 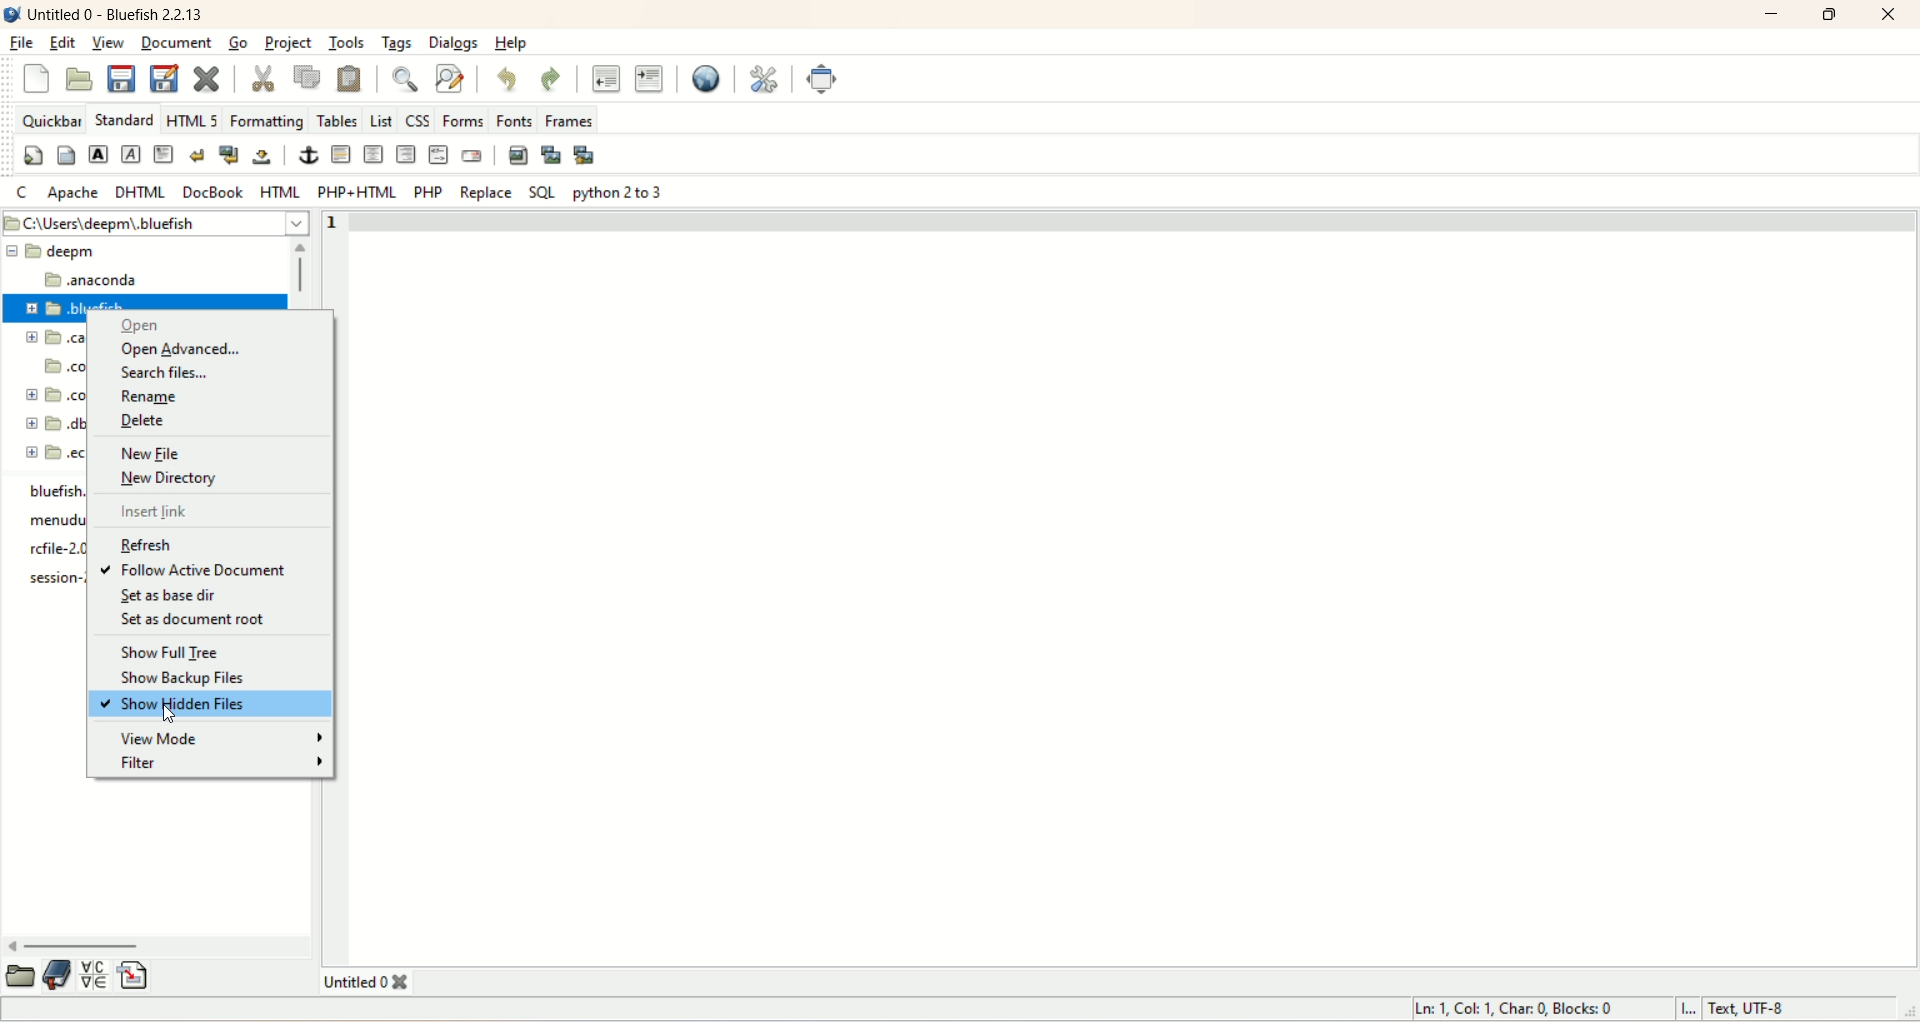 I want to click on PHP+HTML, so click(x=356, y=191).